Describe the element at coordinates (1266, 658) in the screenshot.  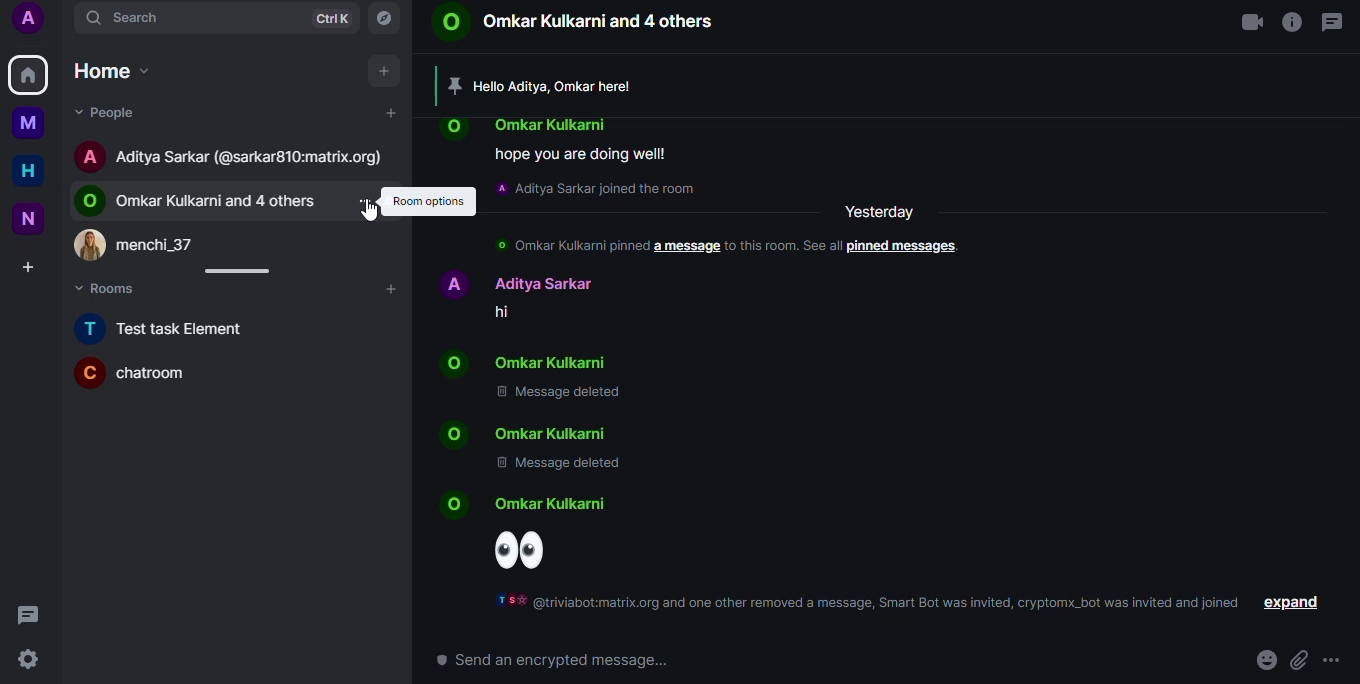
I see `emoji` at that location.